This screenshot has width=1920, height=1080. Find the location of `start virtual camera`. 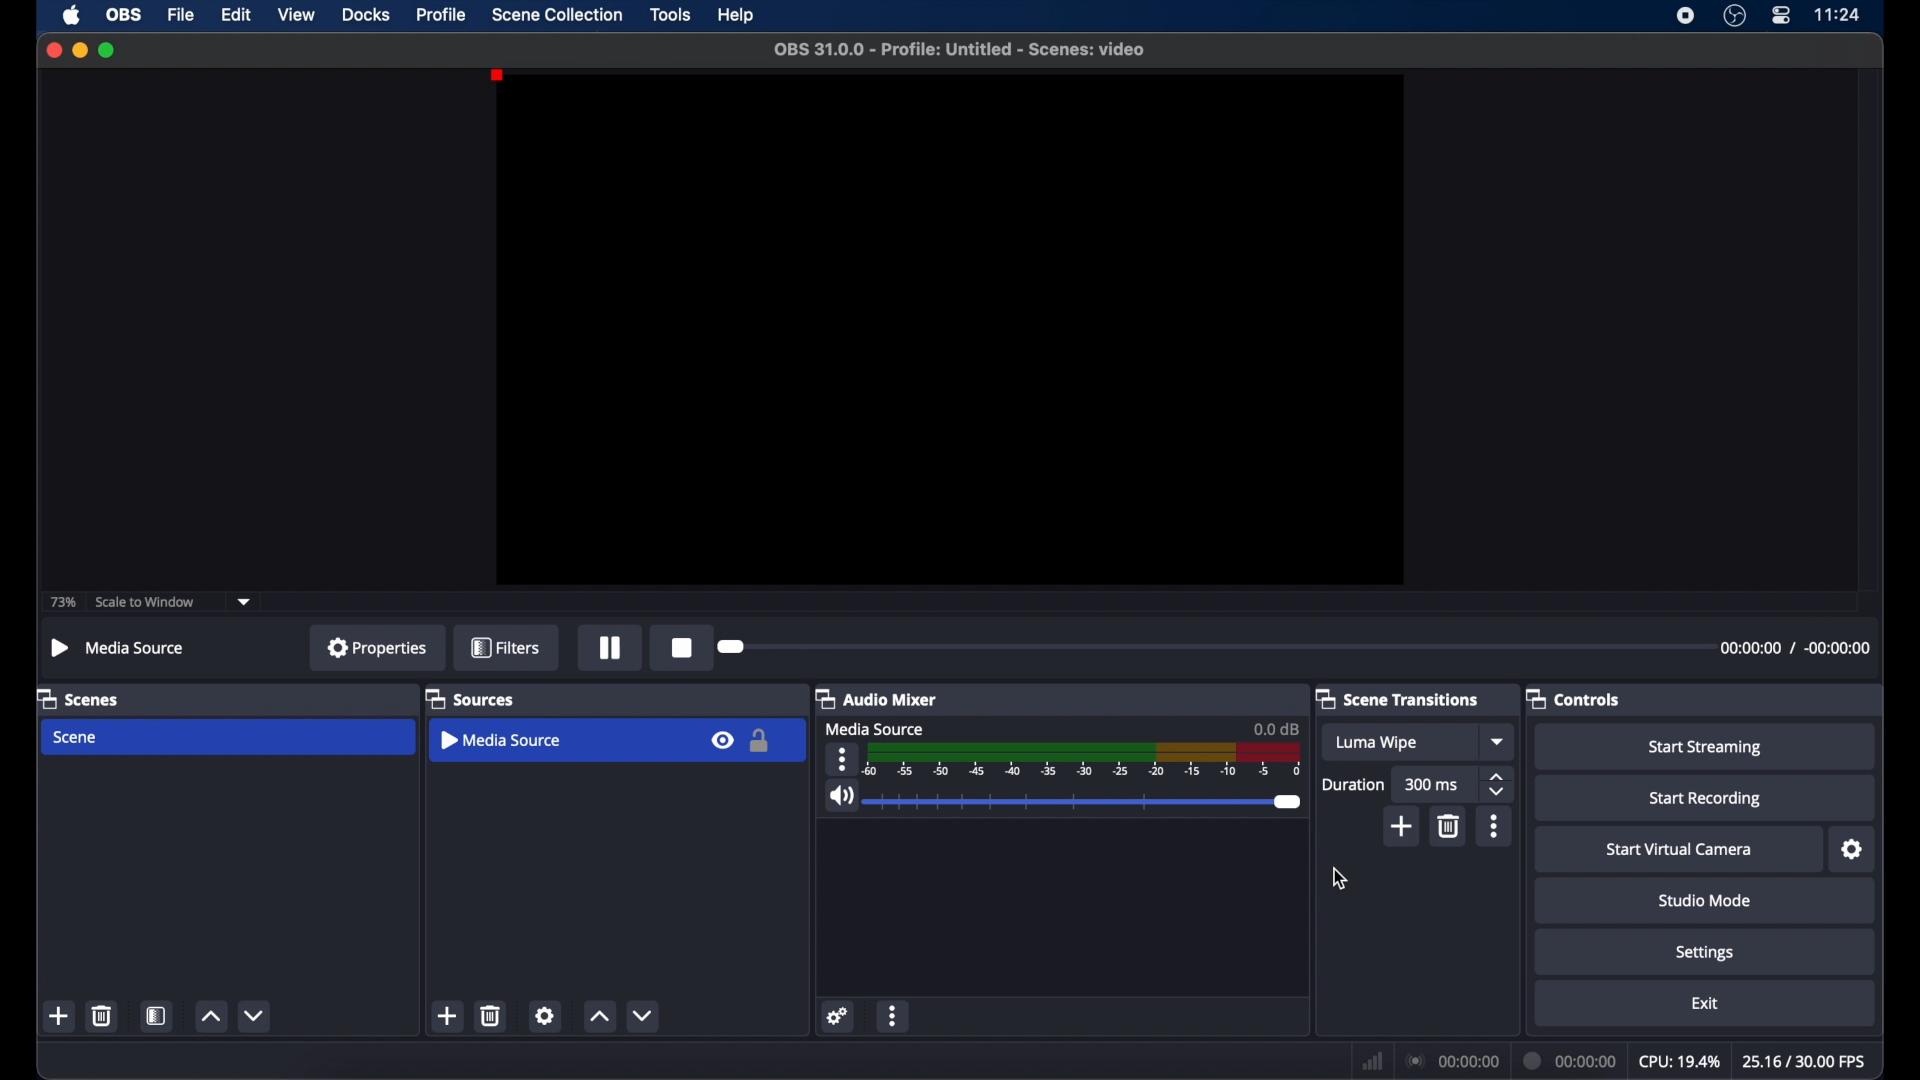

start virtual camera is located at coordinates (1678, 850).